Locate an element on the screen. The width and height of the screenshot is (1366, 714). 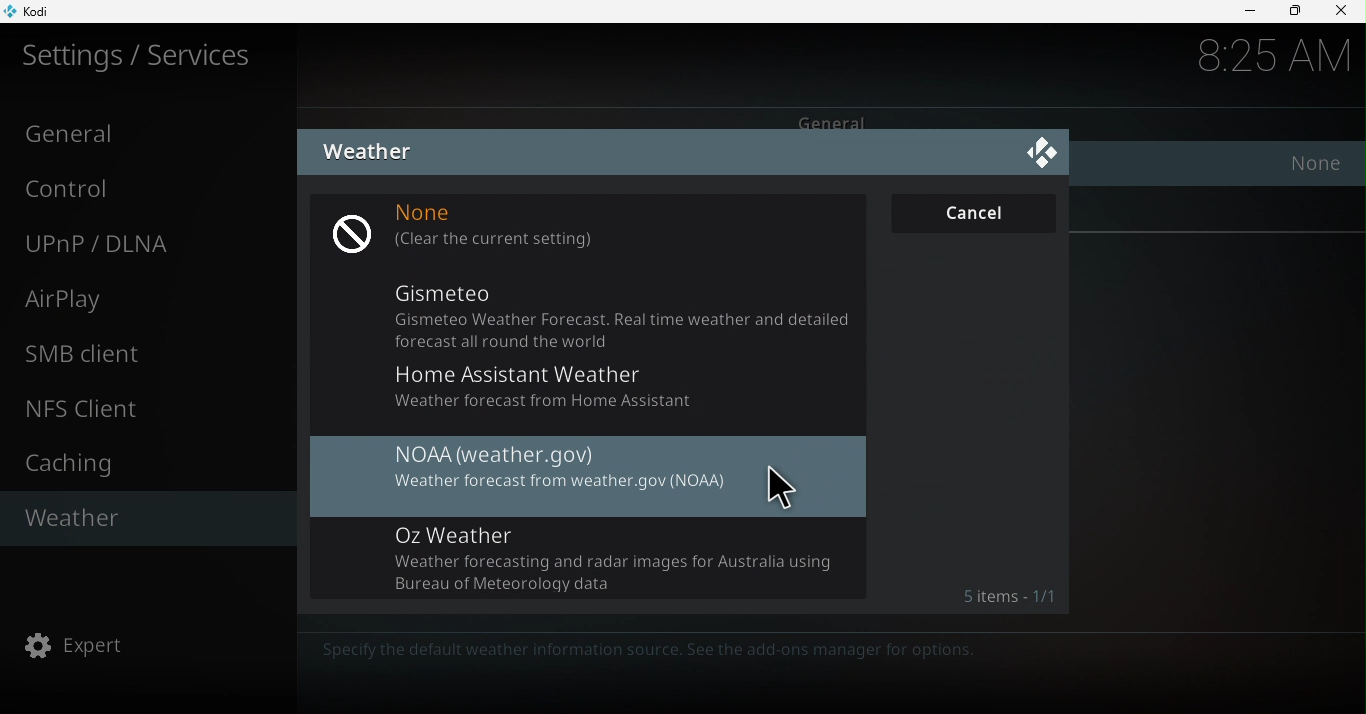
Reset above settings to default is located at coordinates (1218, 260).